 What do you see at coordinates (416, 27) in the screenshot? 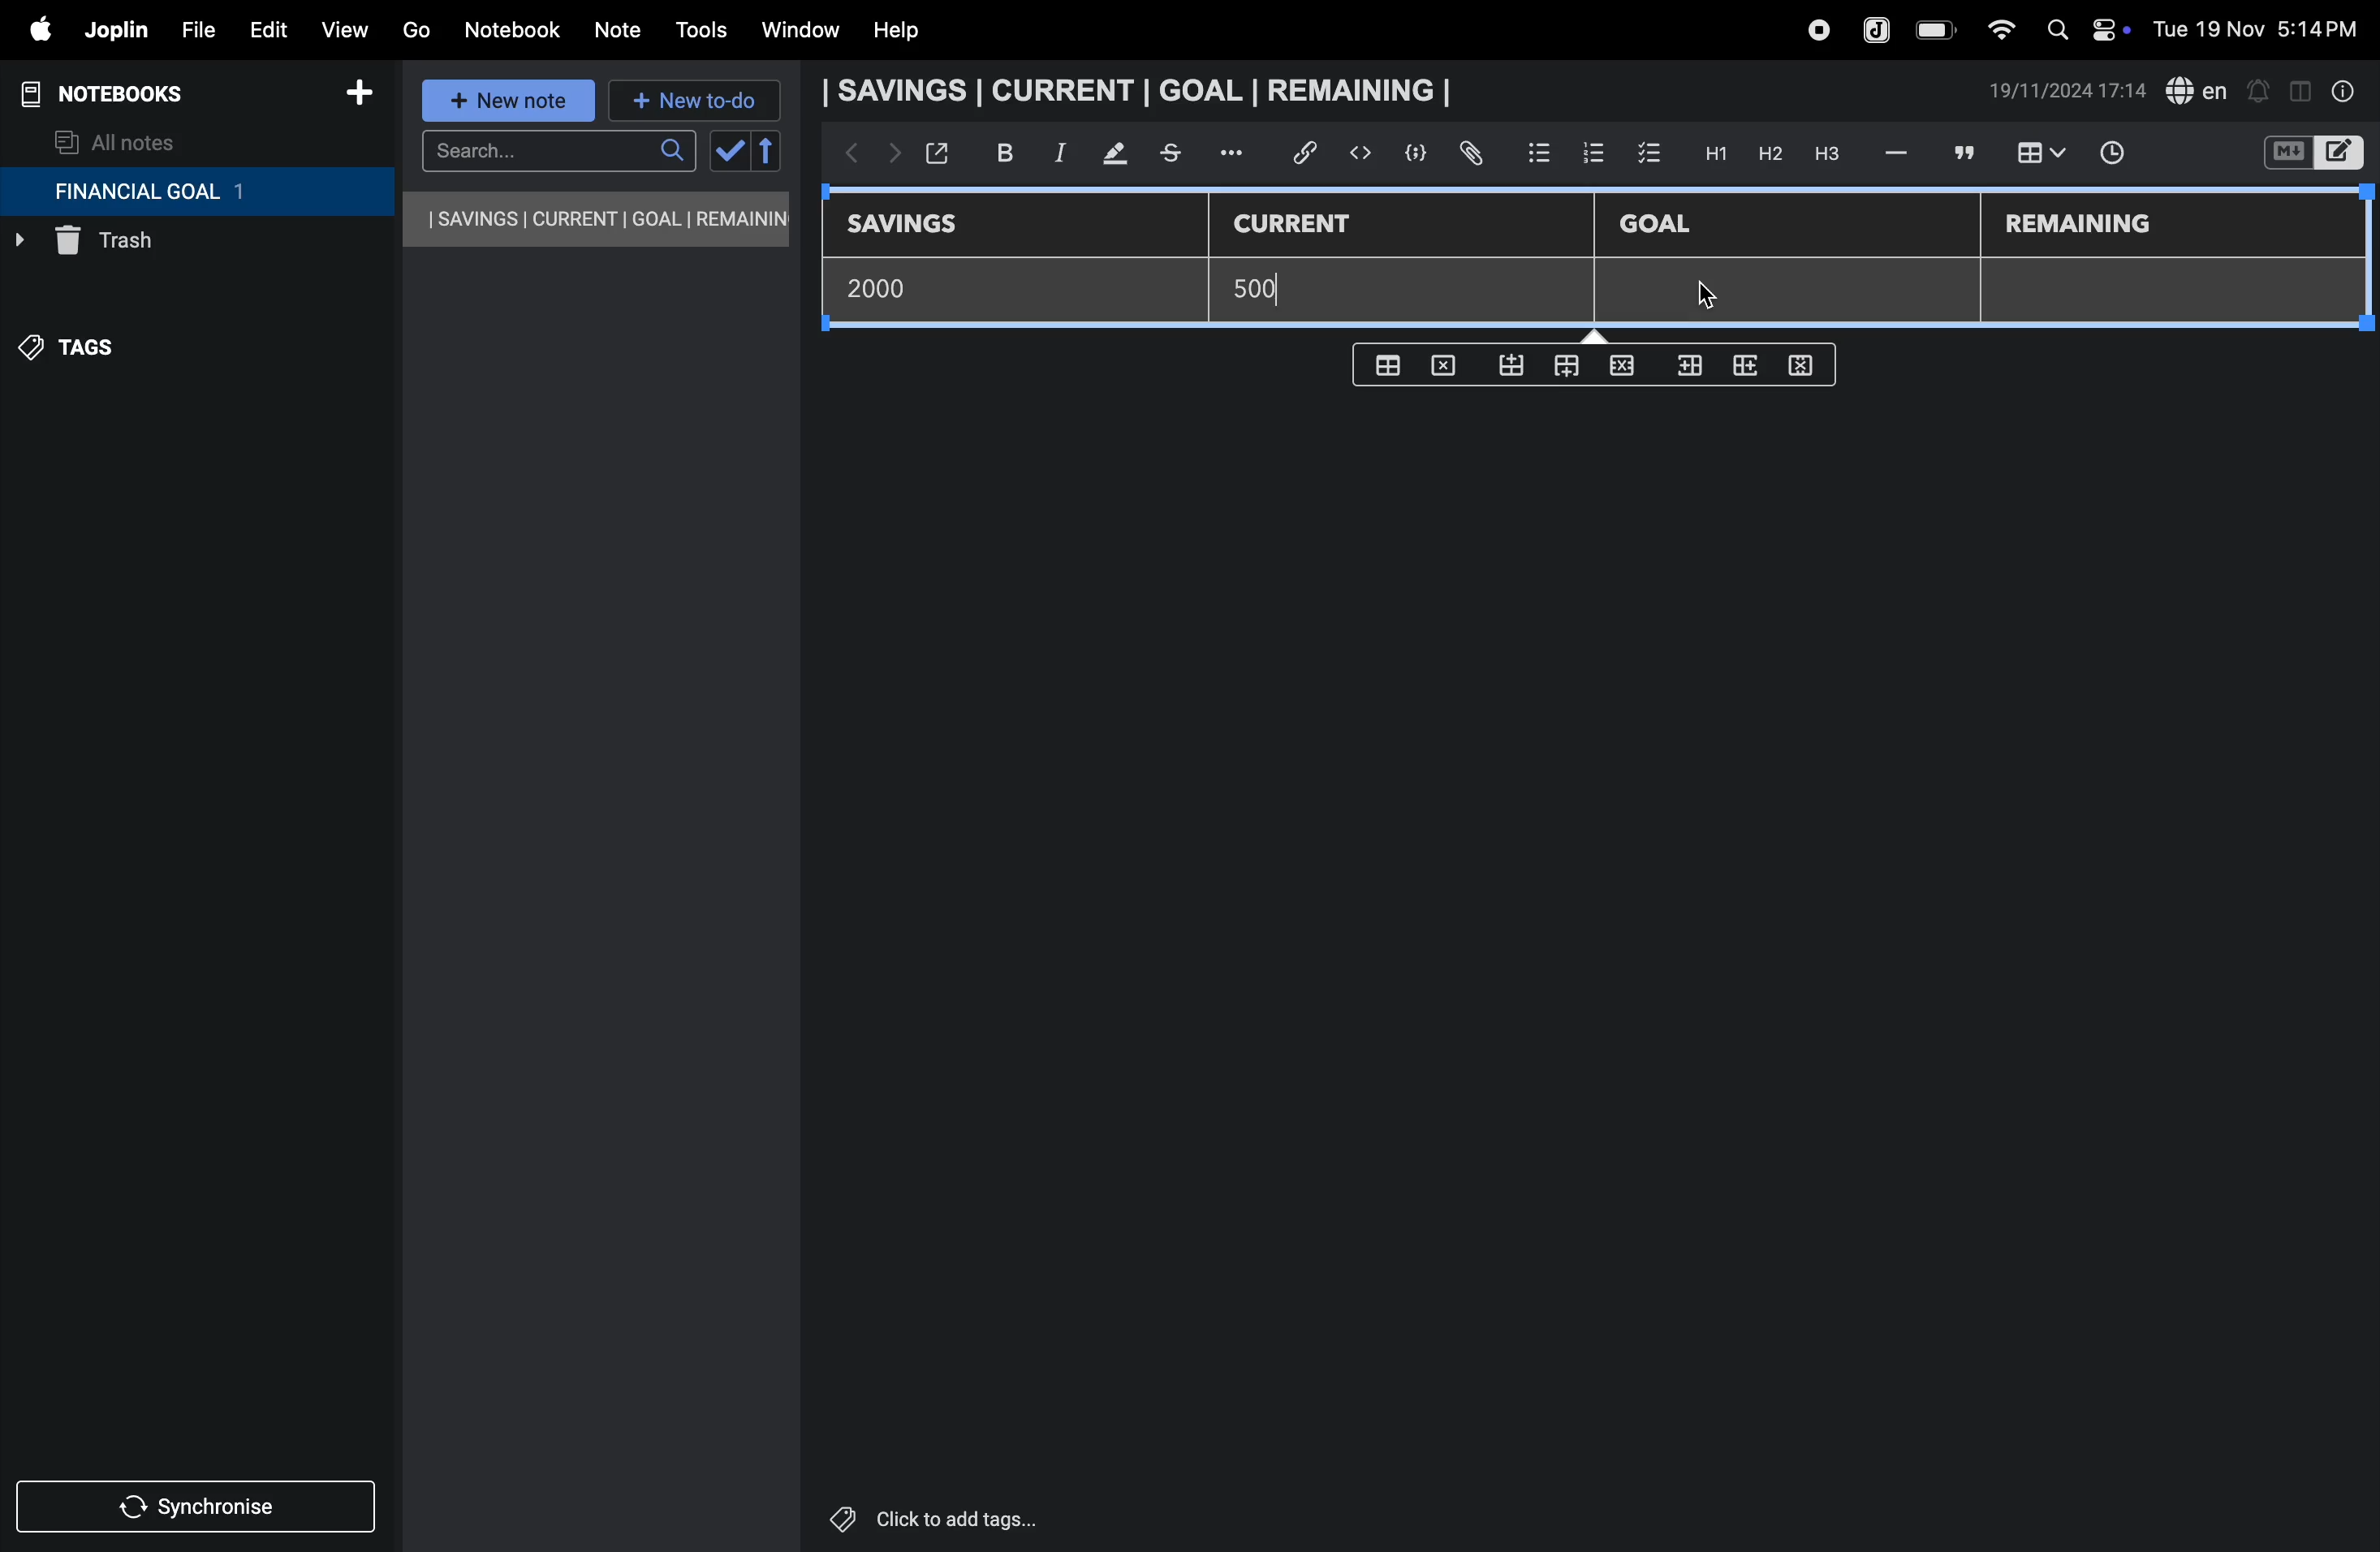
I see `go` at bounding box center [416, 27].